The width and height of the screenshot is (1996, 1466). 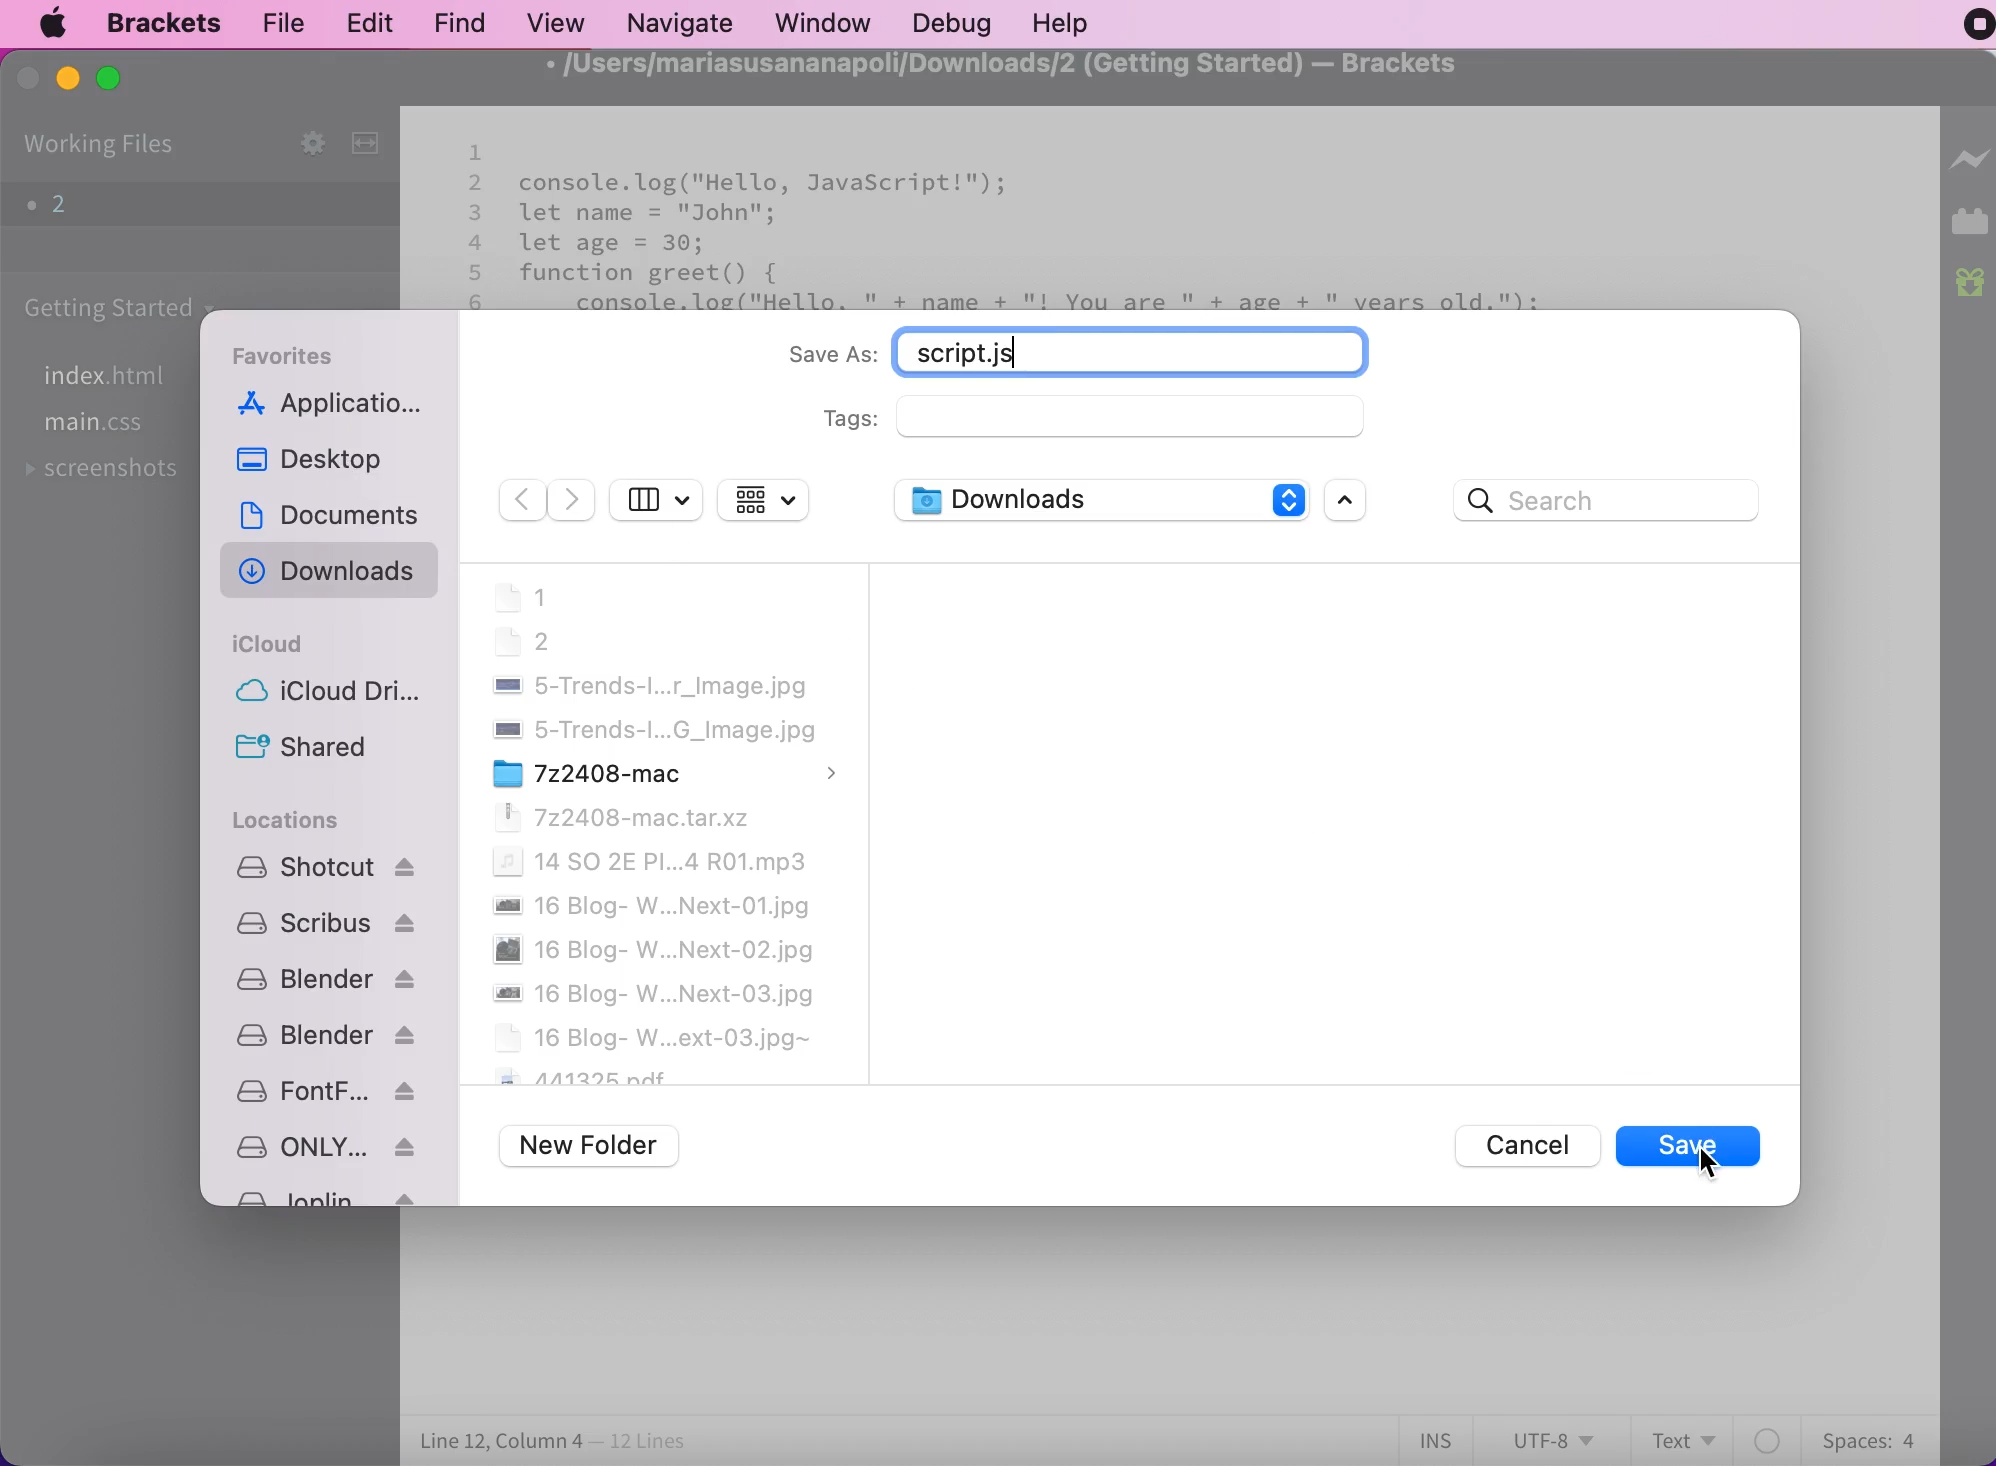 What do you see at coordinates (122, 80) in the screenshot?
I see `maximize` at bounding box center [122, 80].